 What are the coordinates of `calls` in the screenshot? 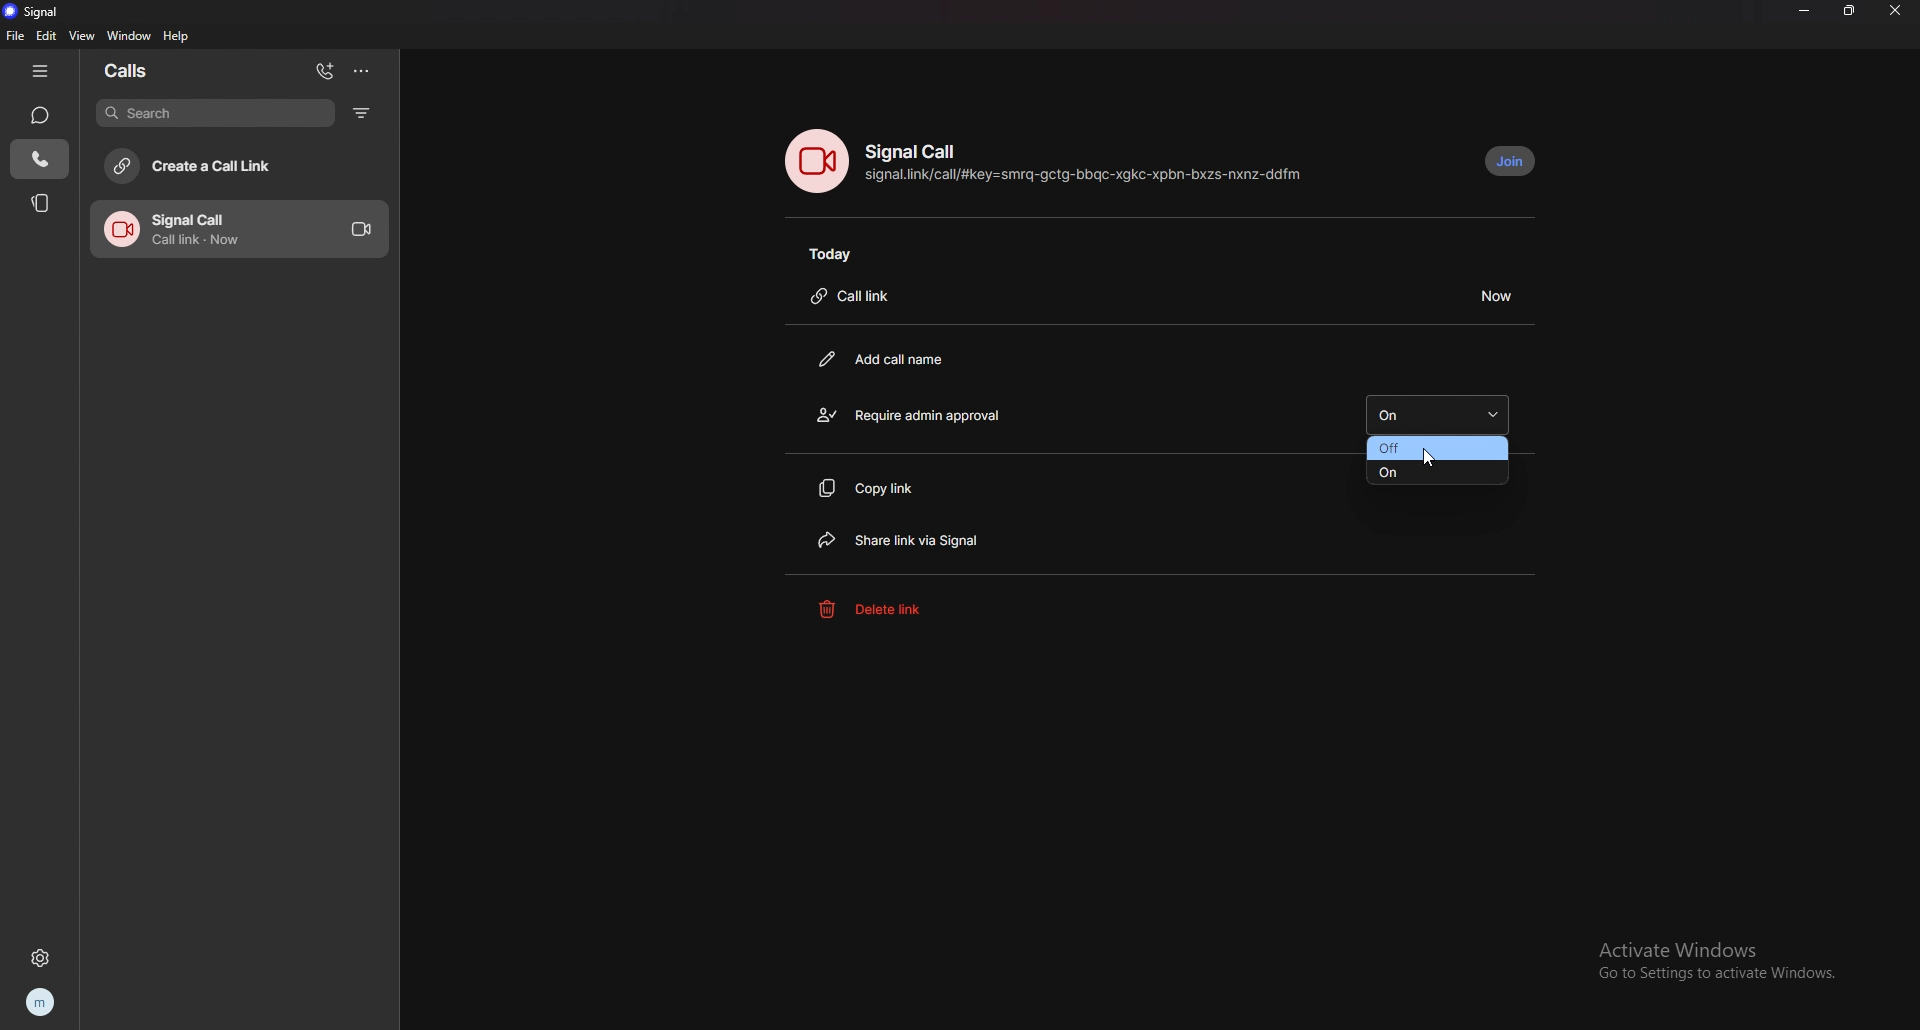 It's located at (39, 160).